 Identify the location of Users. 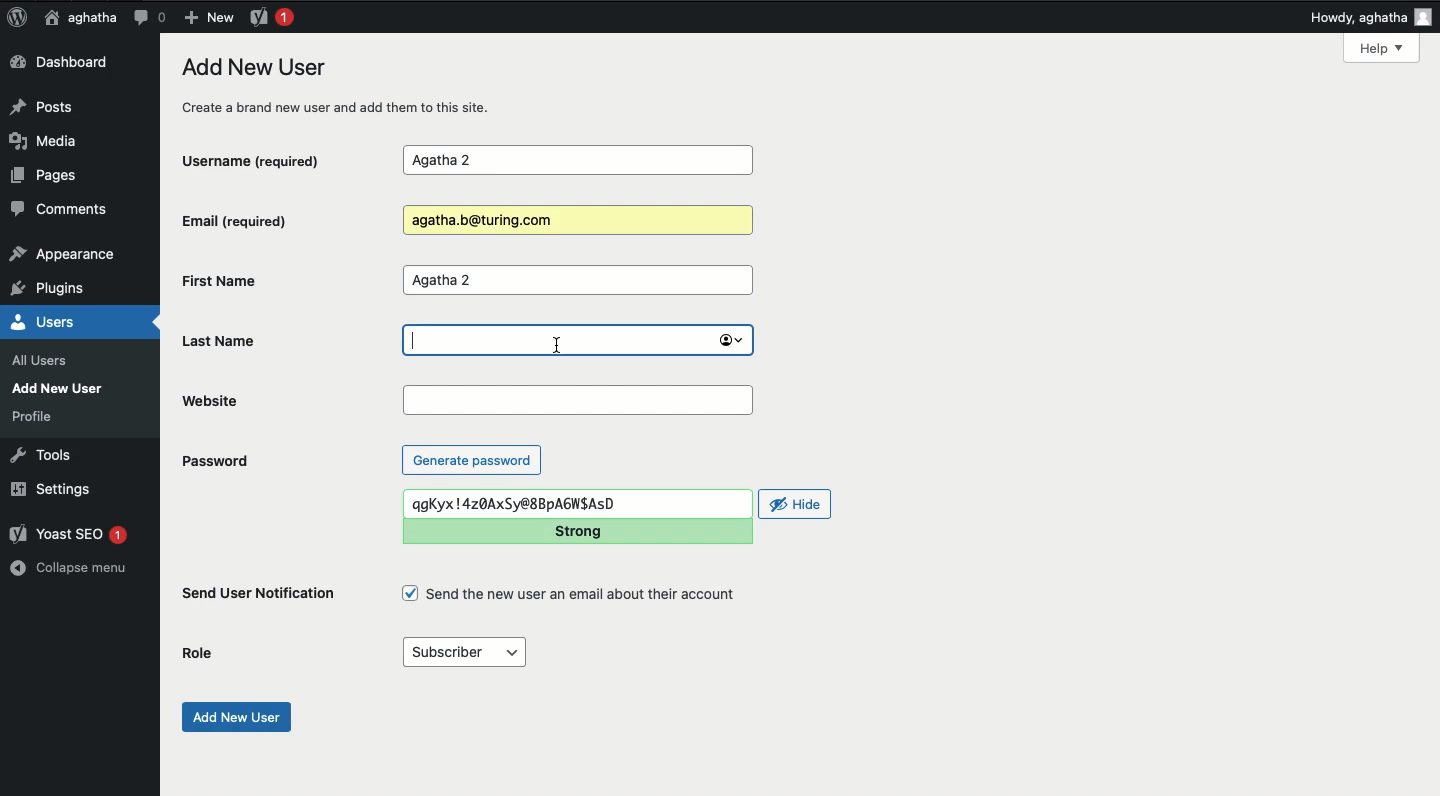
(64, 322).